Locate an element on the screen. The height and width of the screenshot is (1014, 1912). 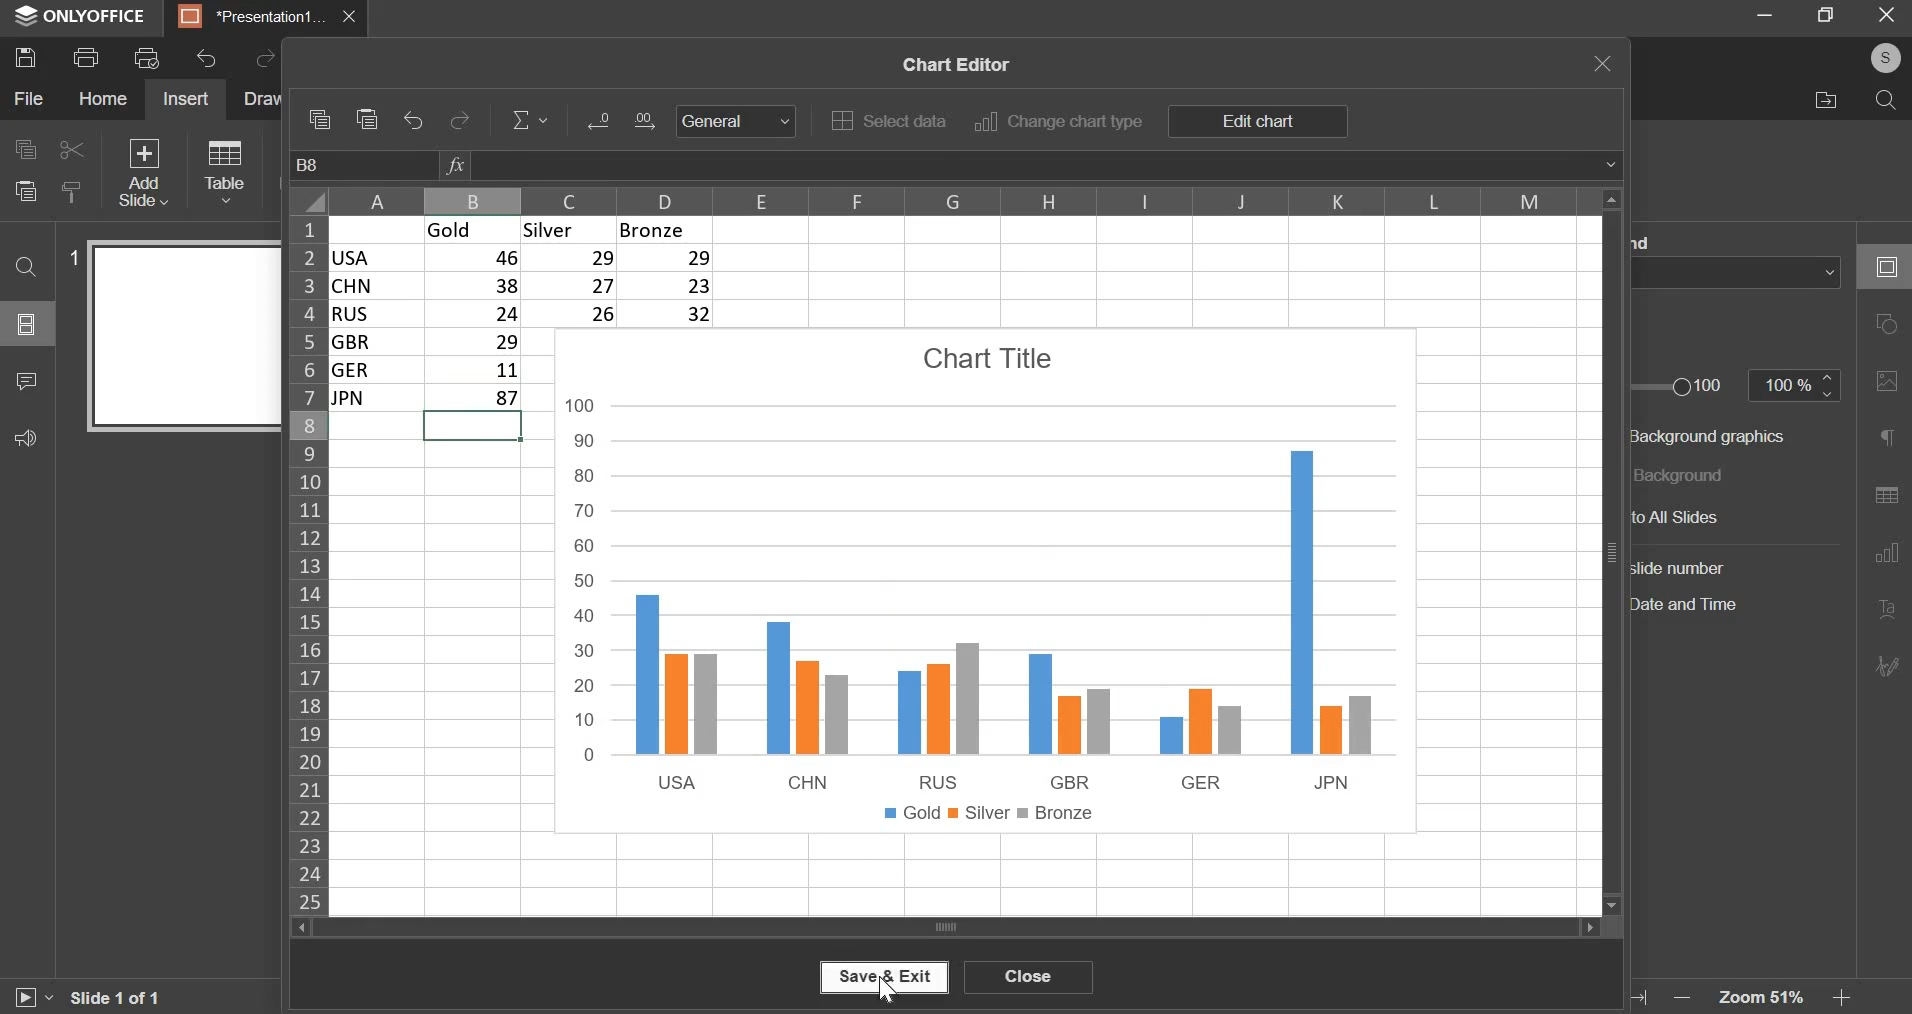
rus is located at coordinates (374, 313).